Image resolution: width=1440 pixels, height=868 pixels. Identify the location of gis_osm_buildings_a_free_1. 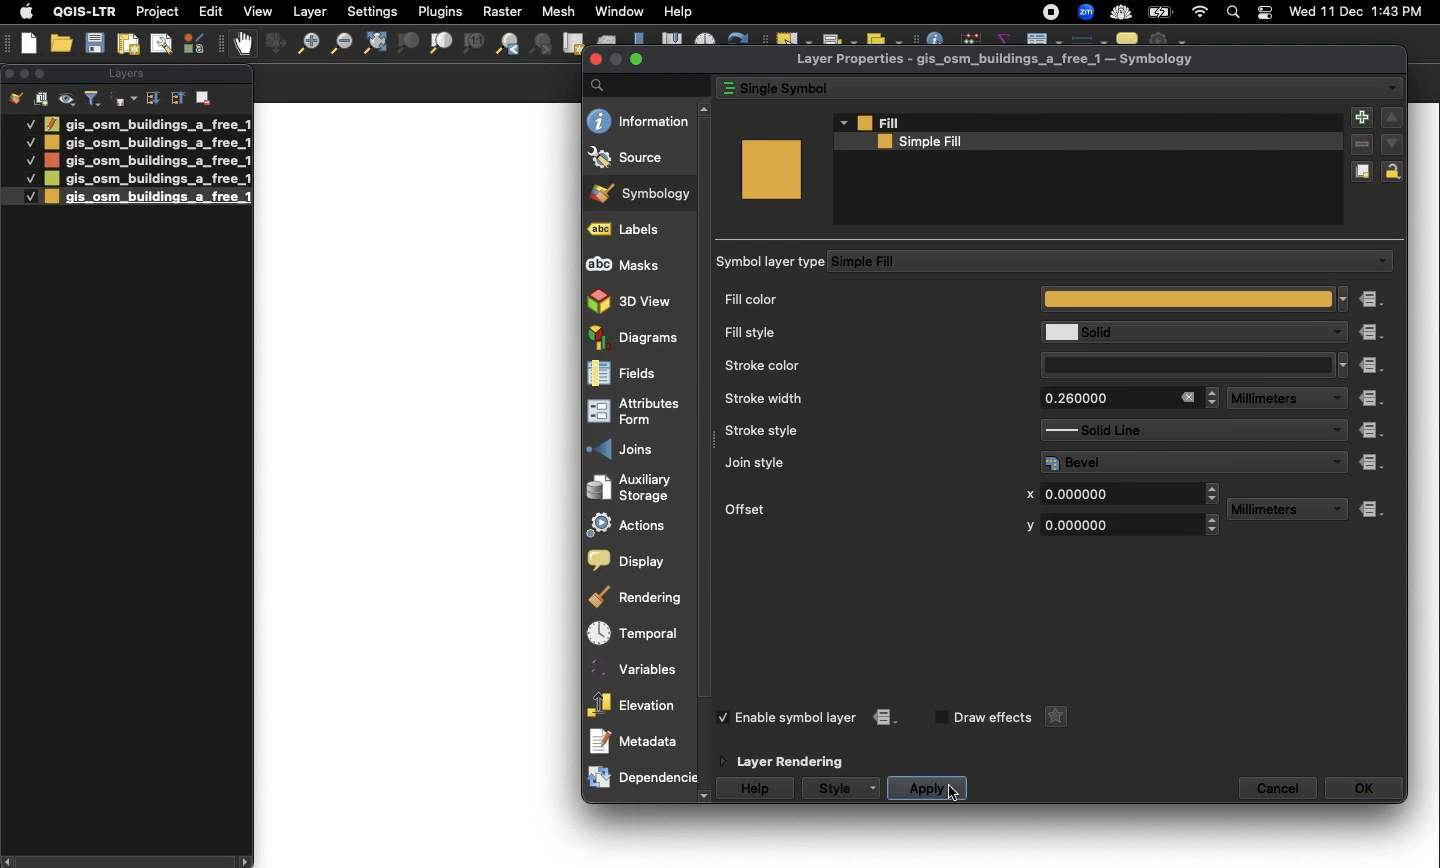
(148, 143).